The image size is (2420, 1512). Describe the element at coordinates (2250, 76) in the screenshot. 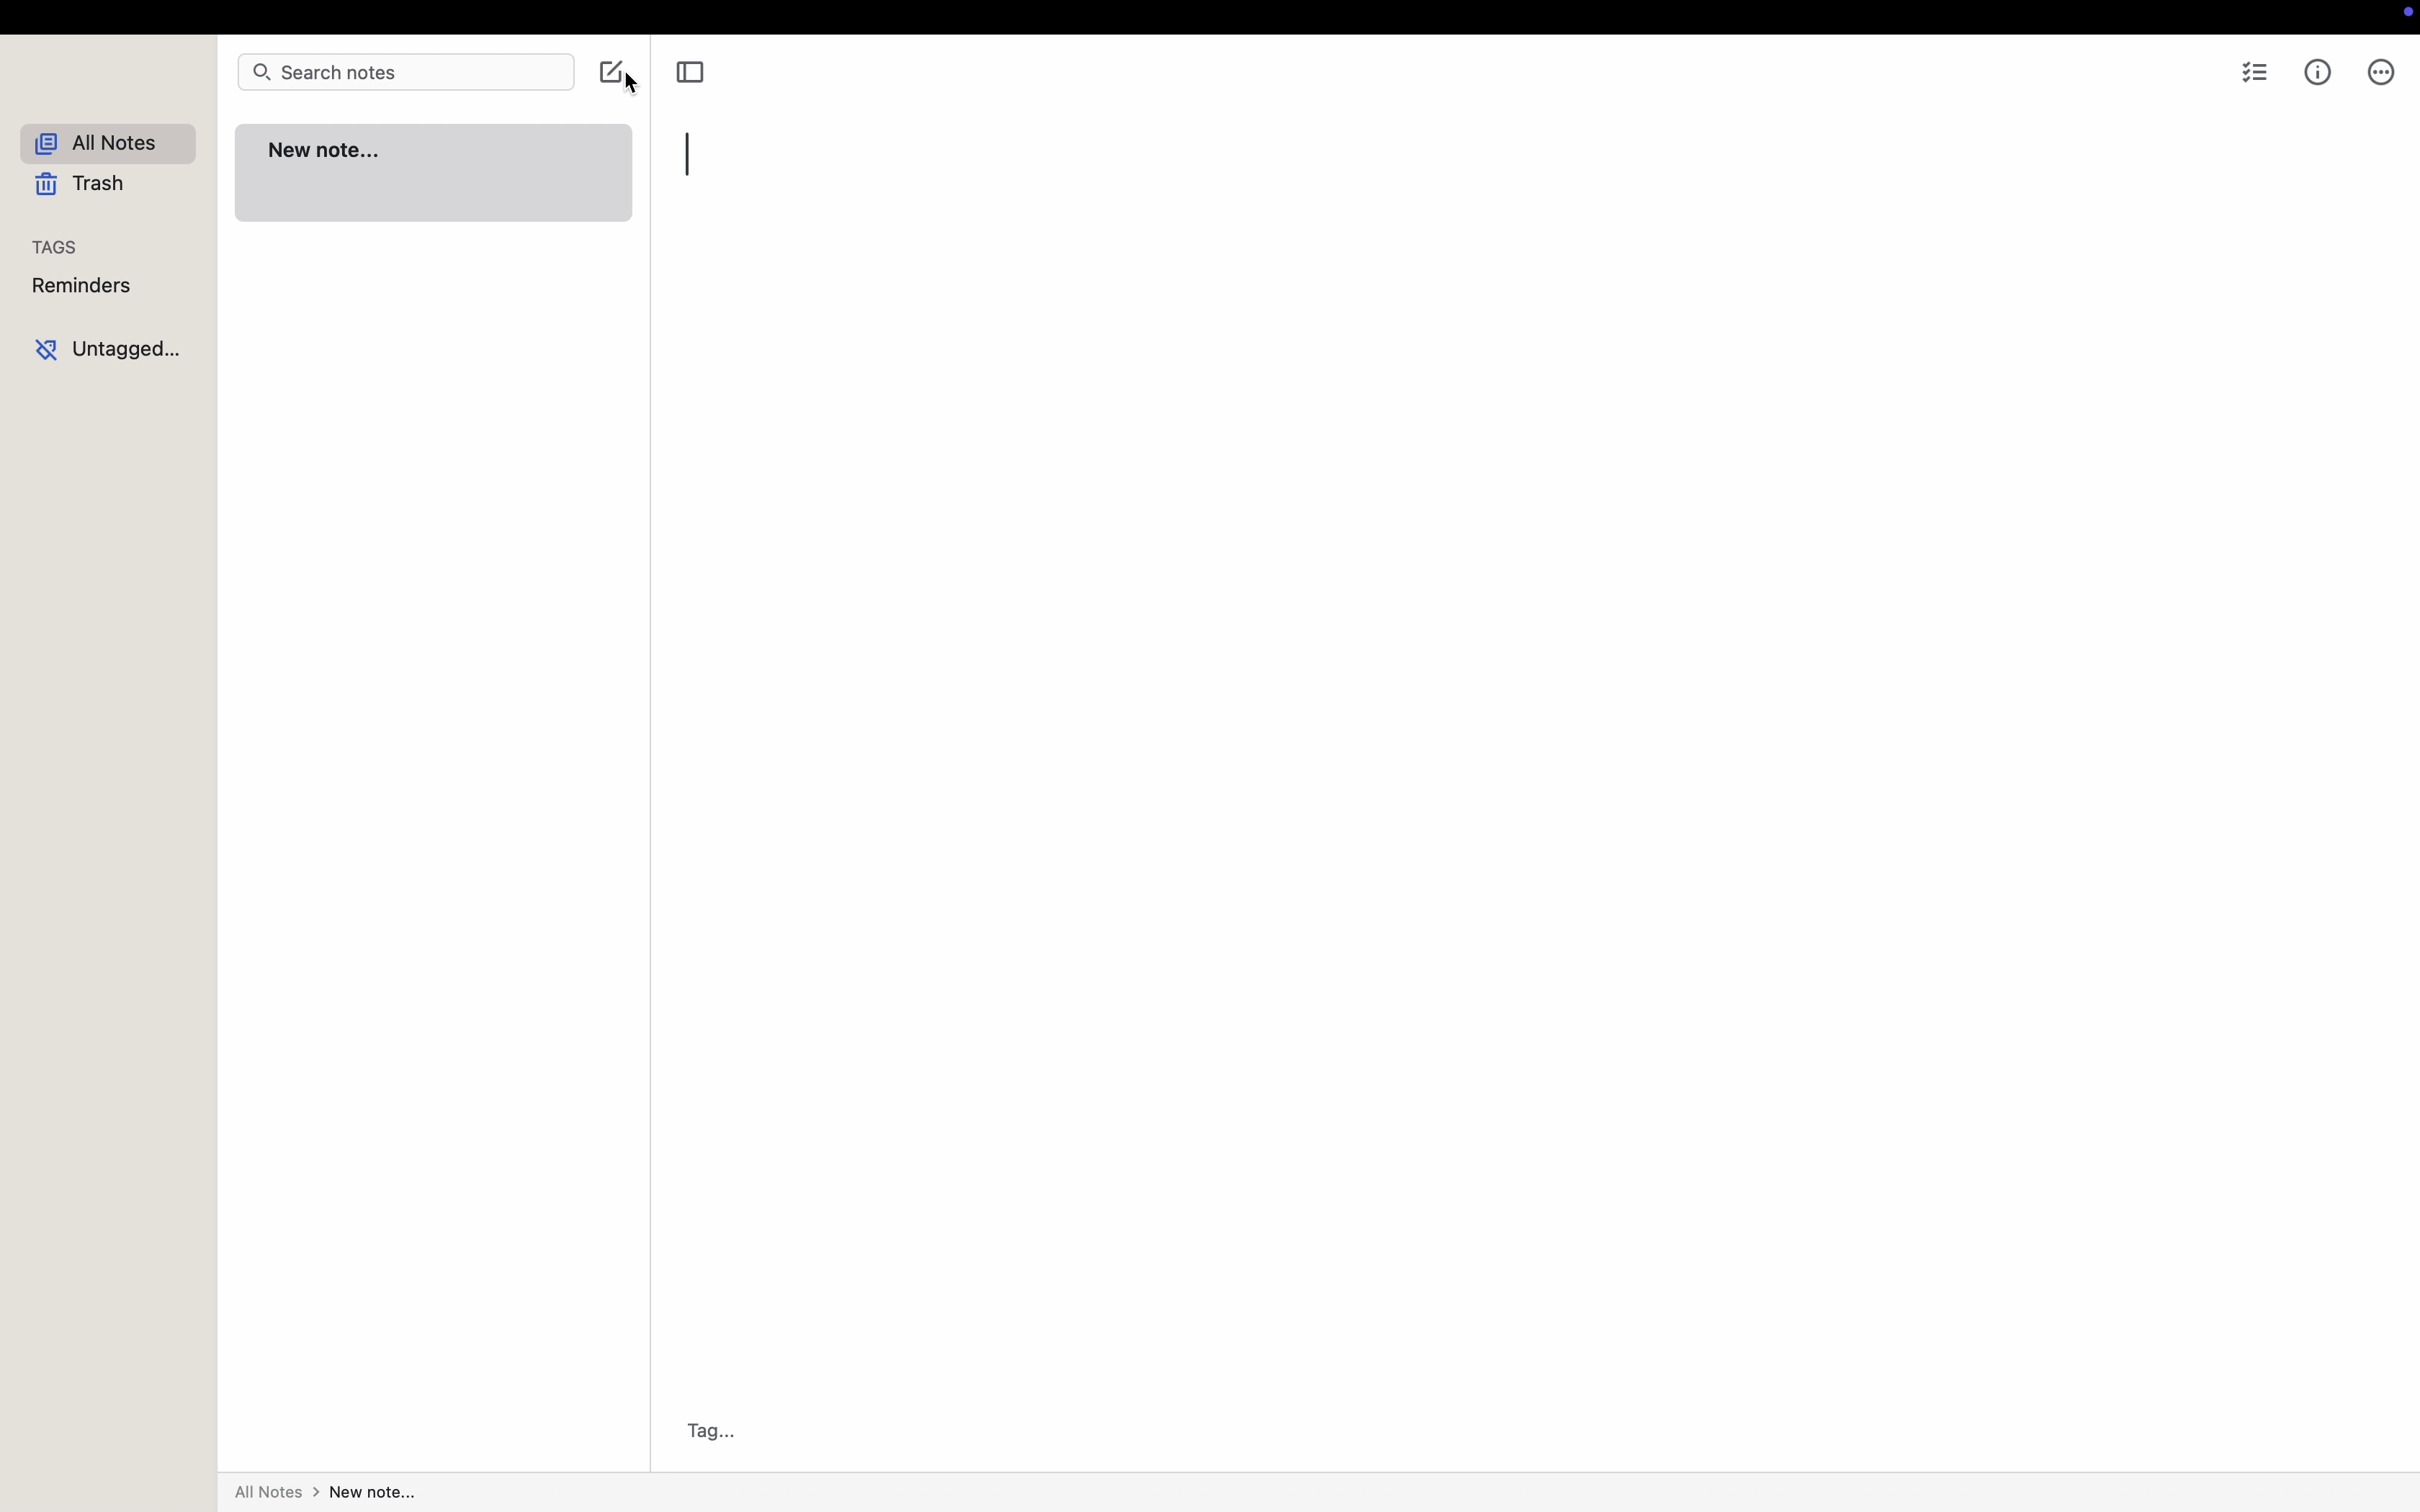

I see `checklist` at that location.